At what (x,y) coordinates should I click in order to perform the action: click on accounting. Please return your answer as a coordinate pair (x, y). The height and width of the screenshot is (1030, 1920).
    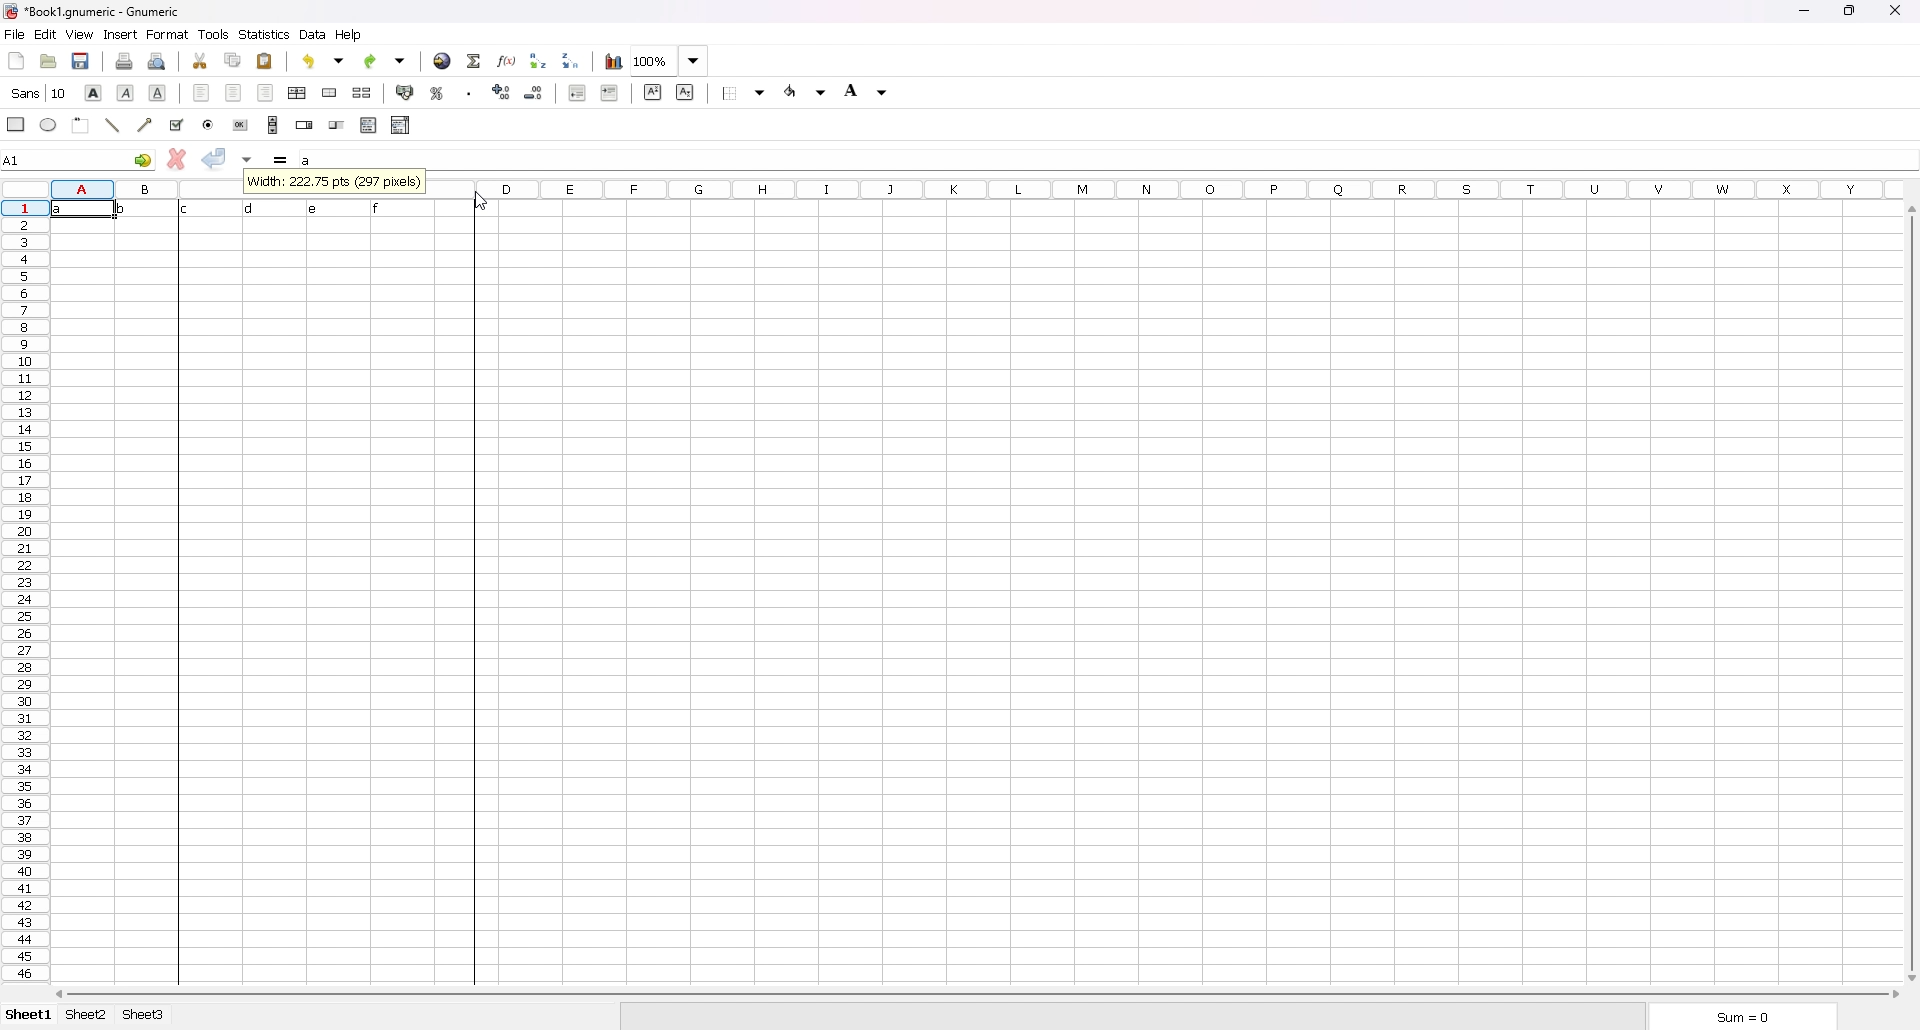
    Looking at the image, I should click on (406, 92).